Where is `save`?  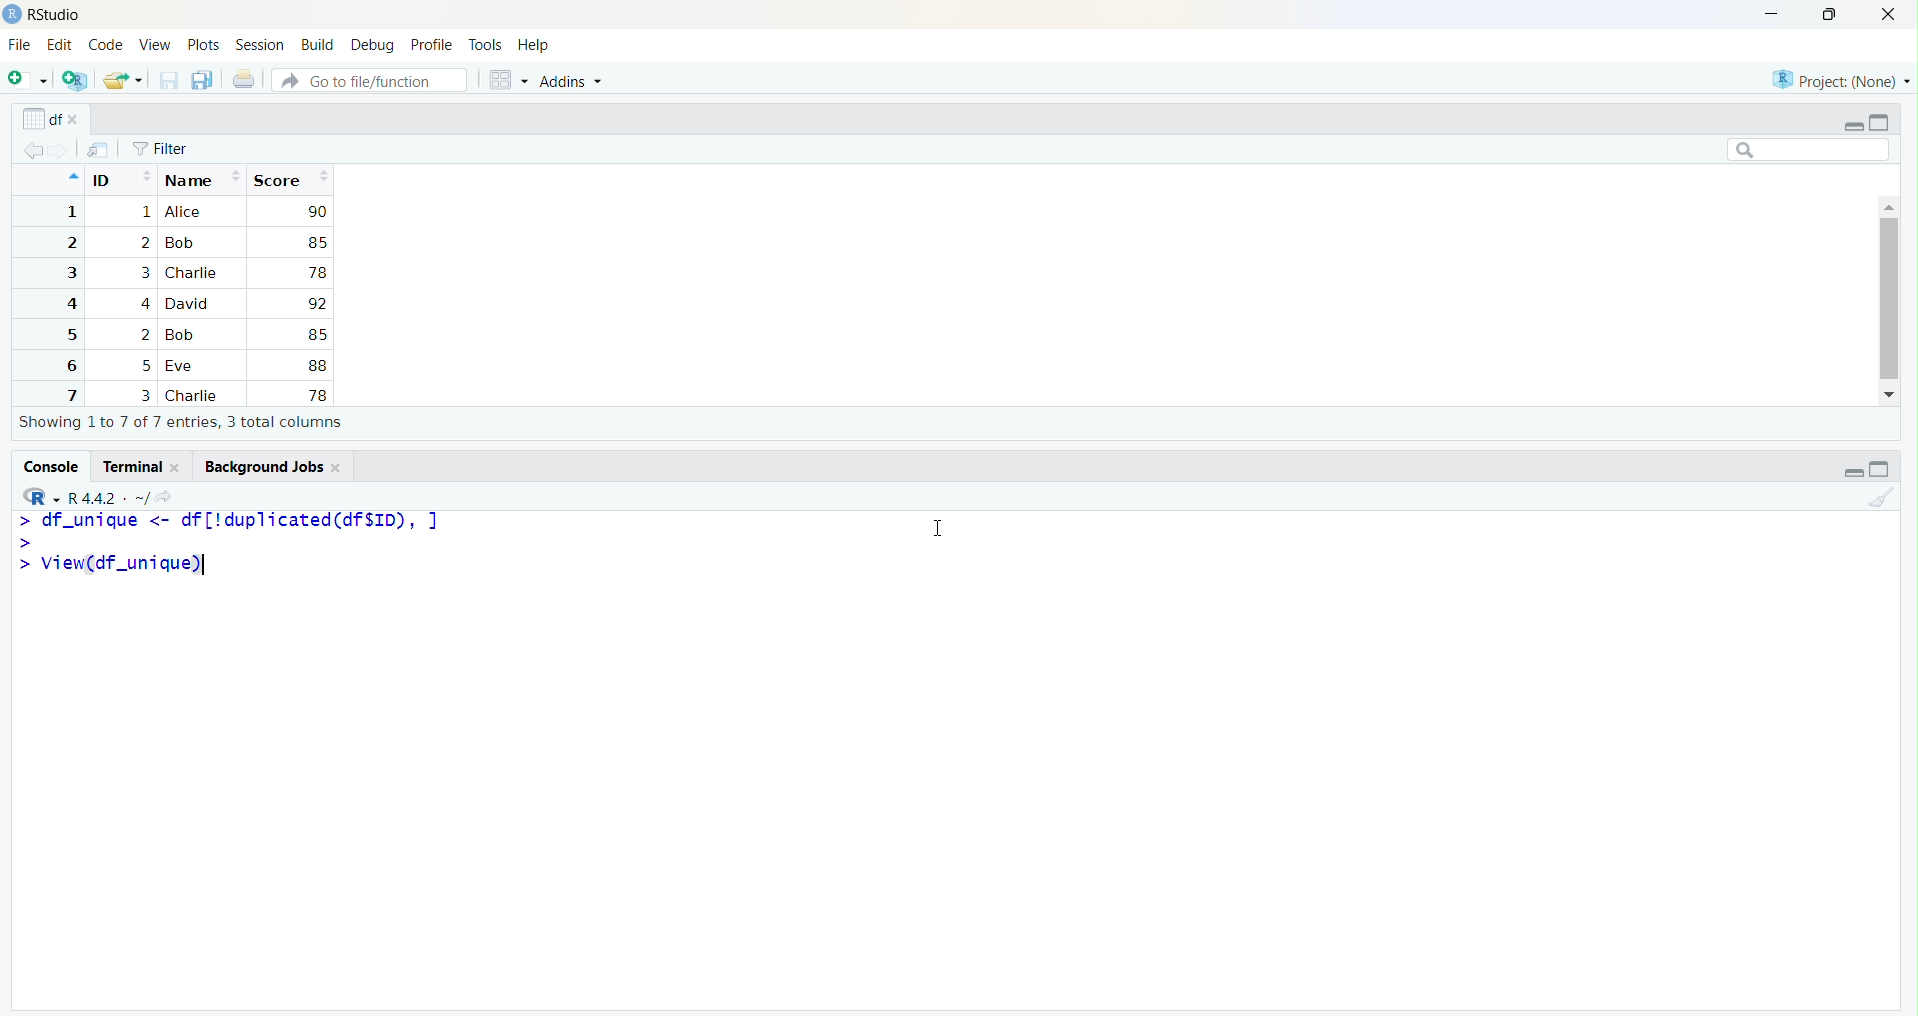 save is located at coordinates (168, 81).